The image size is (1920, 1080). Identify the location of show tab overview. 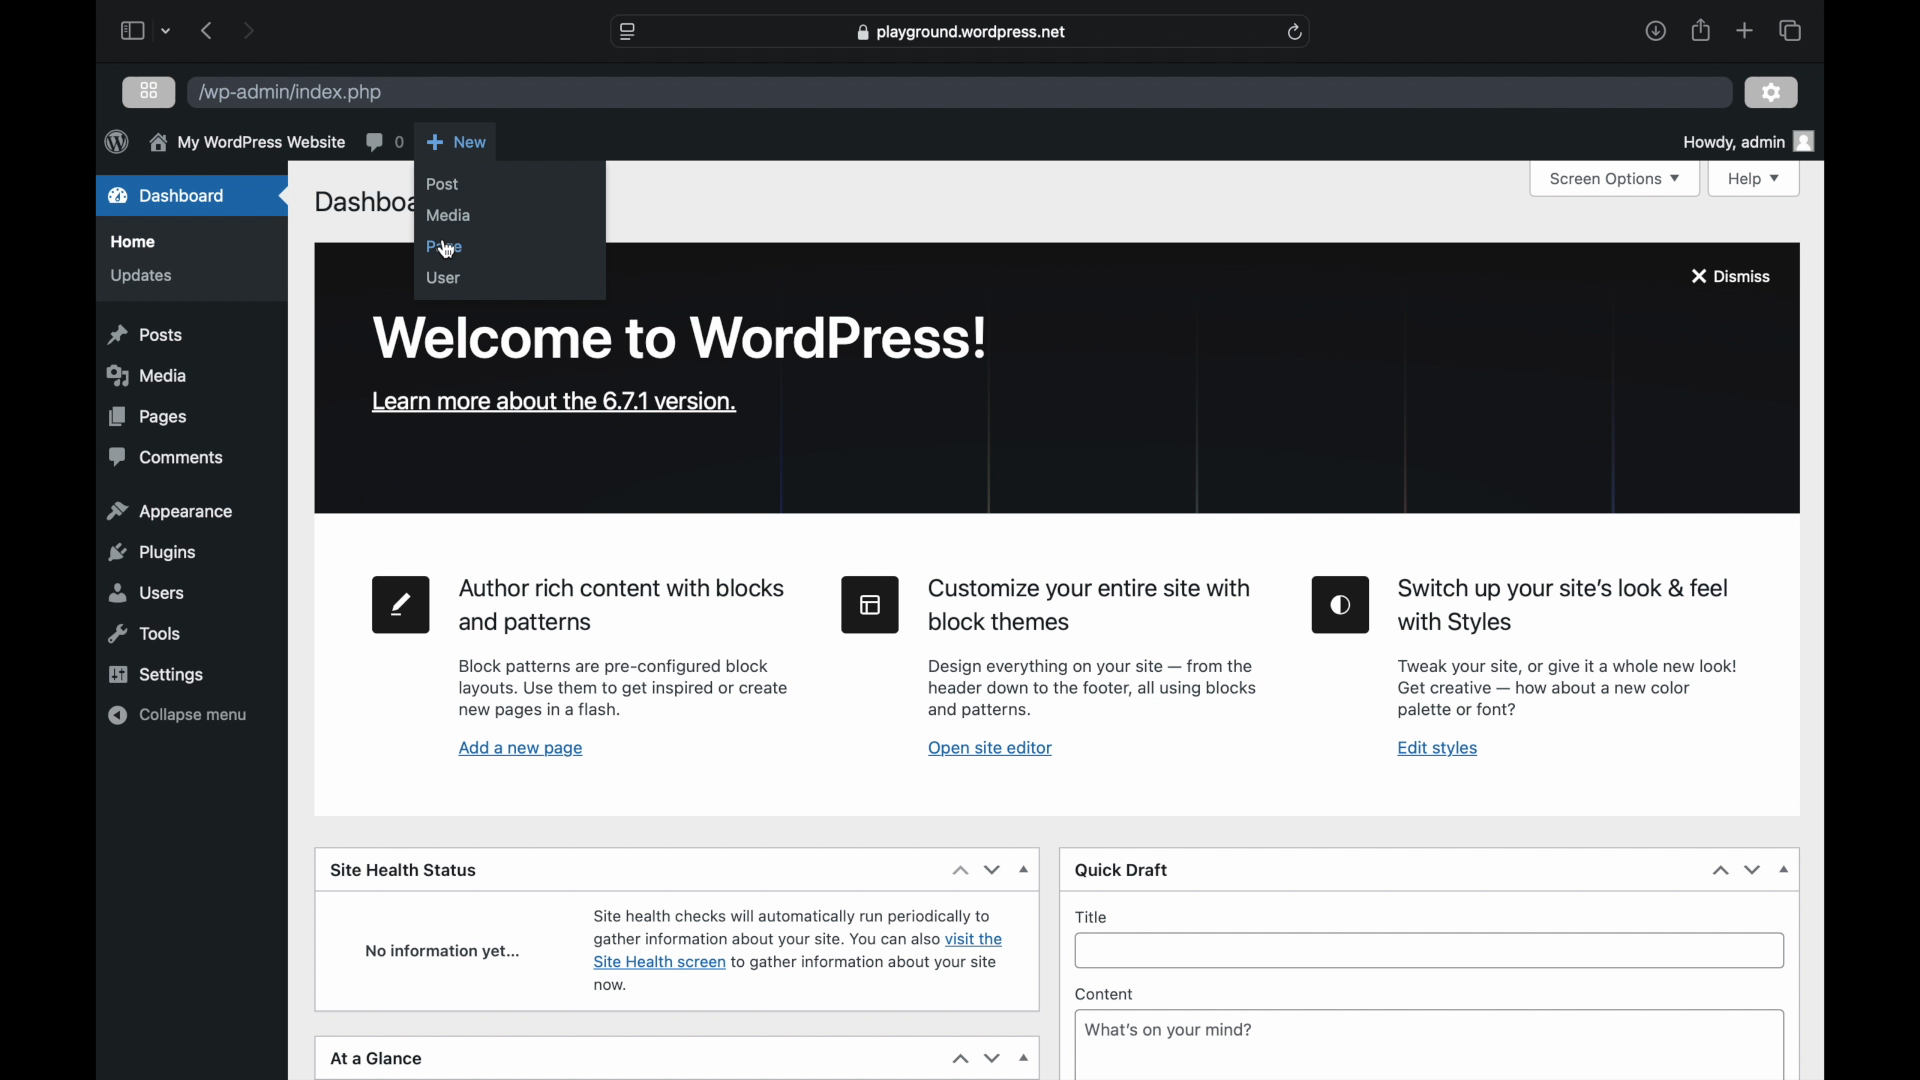
(1790, 30).